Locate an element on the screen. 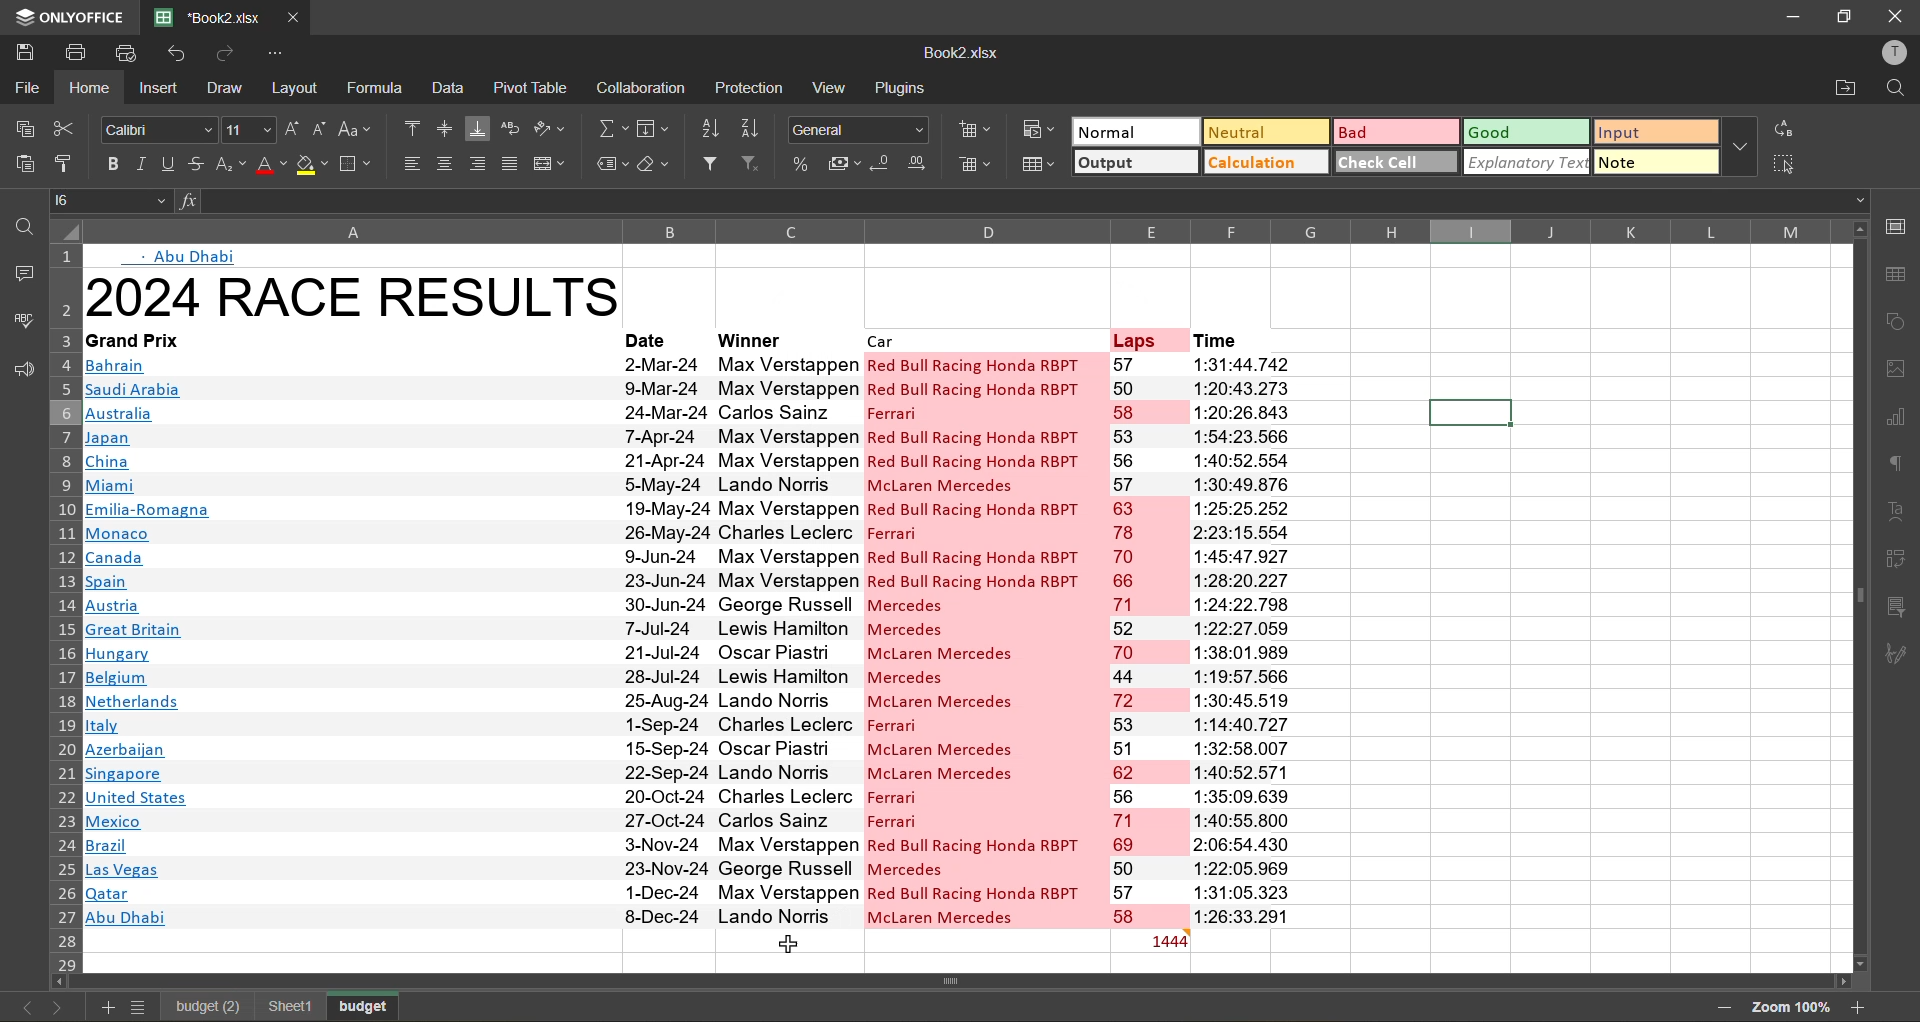 This screenshot has height=1022, width=1920. italic is located at coordinates (140, 165).